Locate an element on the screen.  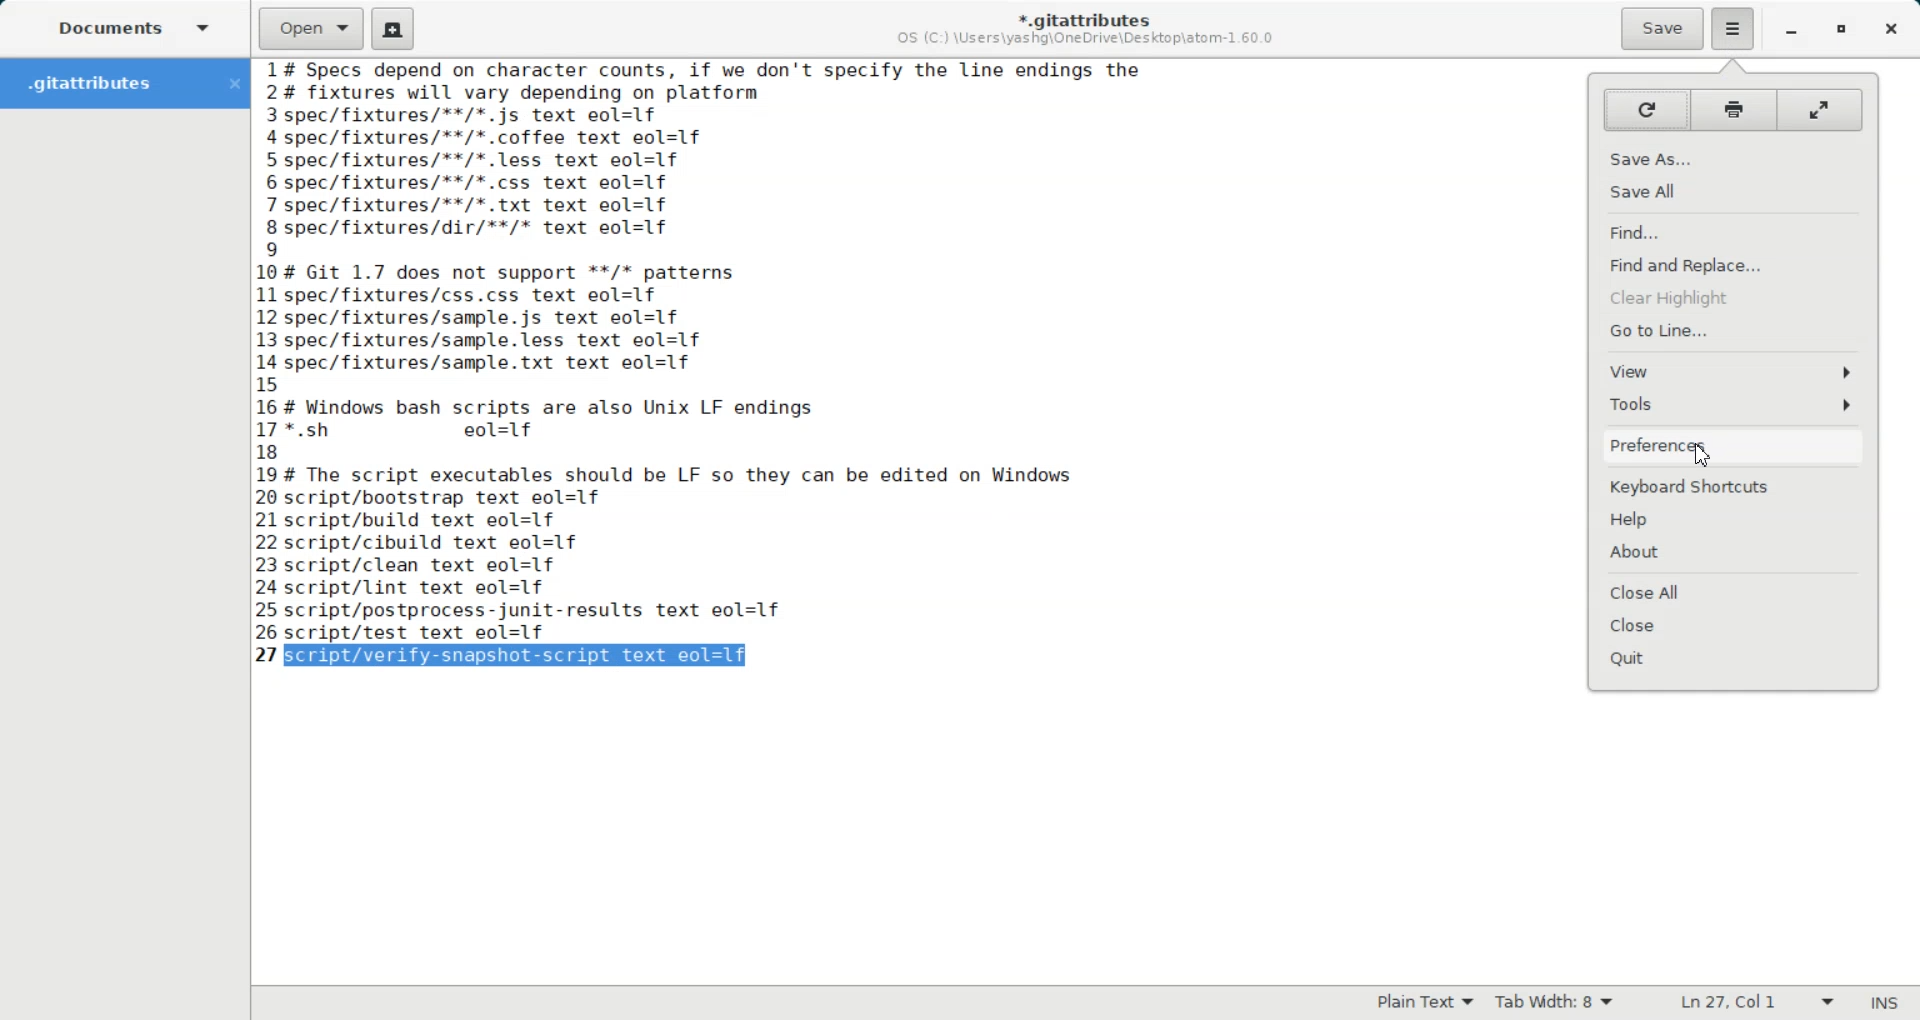
Save As is located at coordinates (1734, 159).